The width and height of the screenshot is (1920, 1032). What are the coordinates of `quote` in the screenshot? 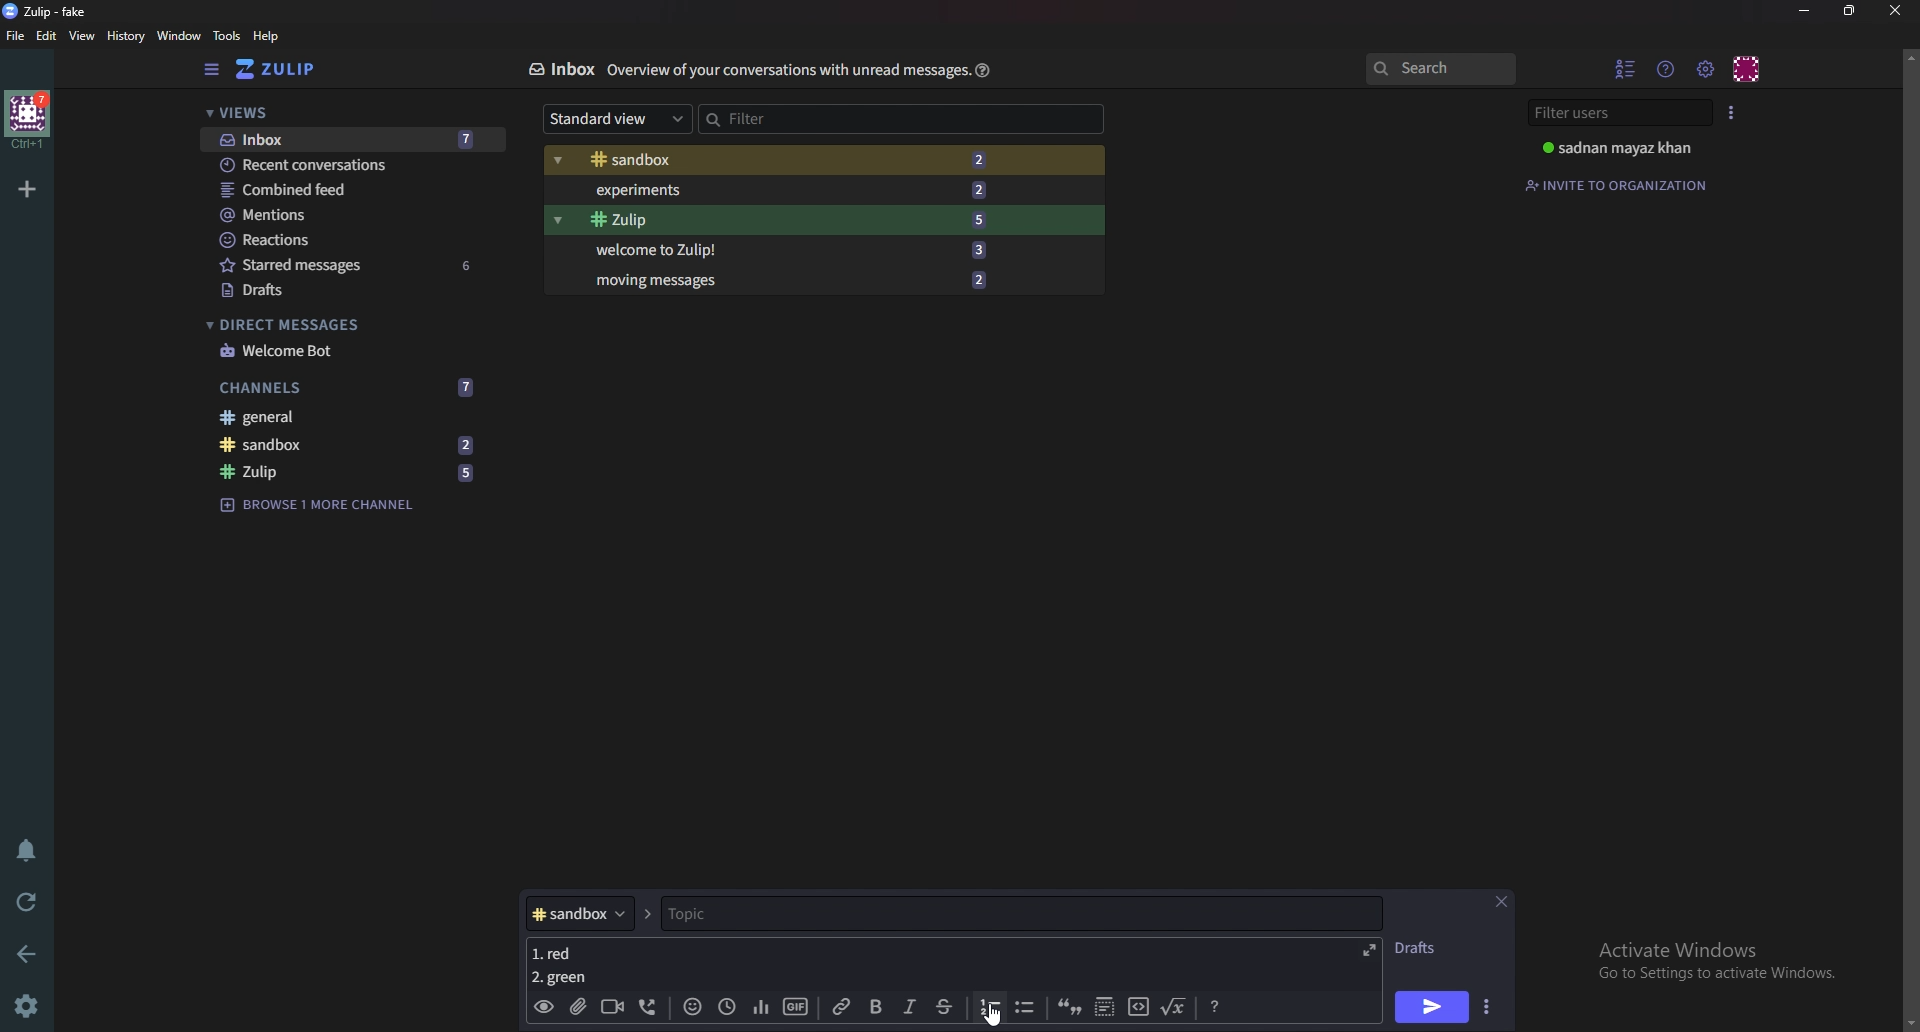 It's located at (1071, 1009).